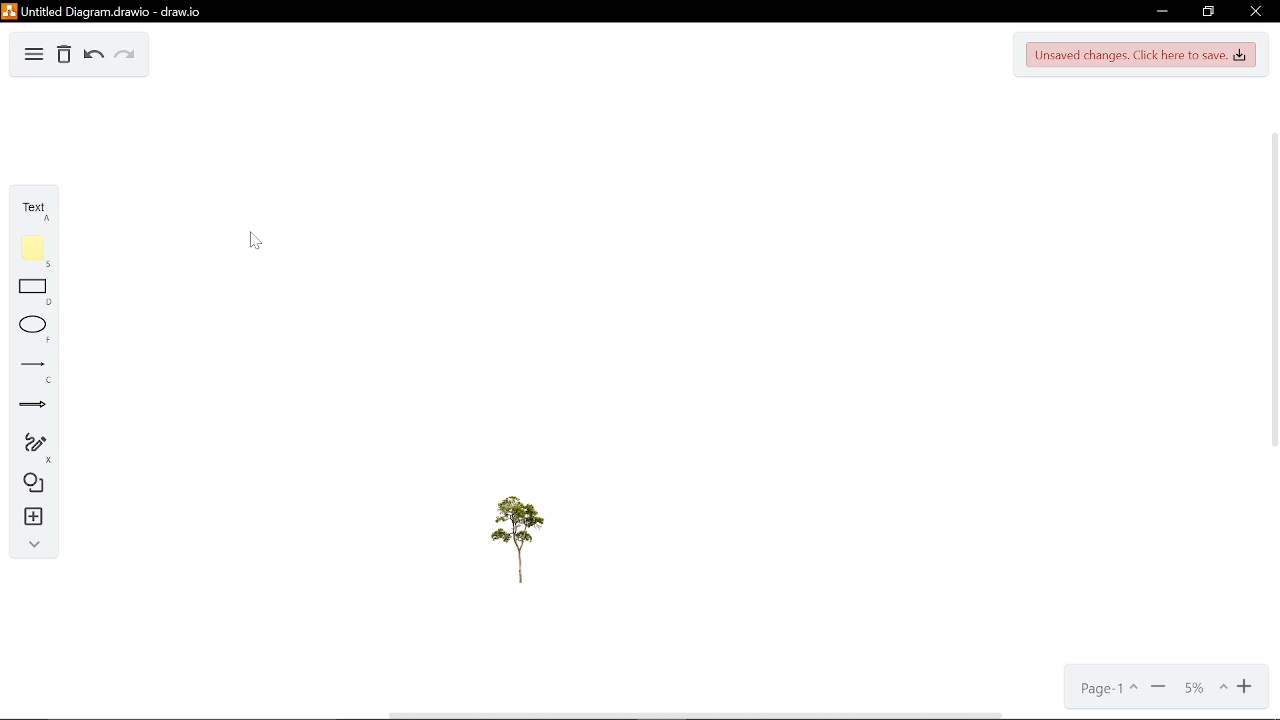 This screenshot has width=1280, height=720. Describe the element at coordinates (27, 546) in the screenshot. I see `Collapse` at that location.